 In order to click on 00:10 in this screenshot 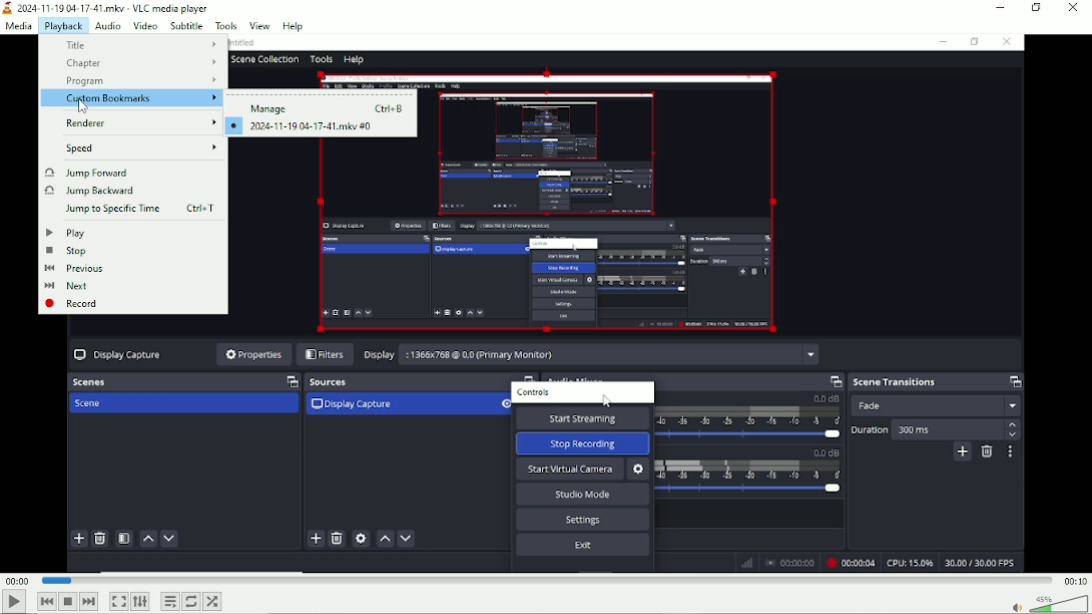, I will do `click(1074, 581)`.